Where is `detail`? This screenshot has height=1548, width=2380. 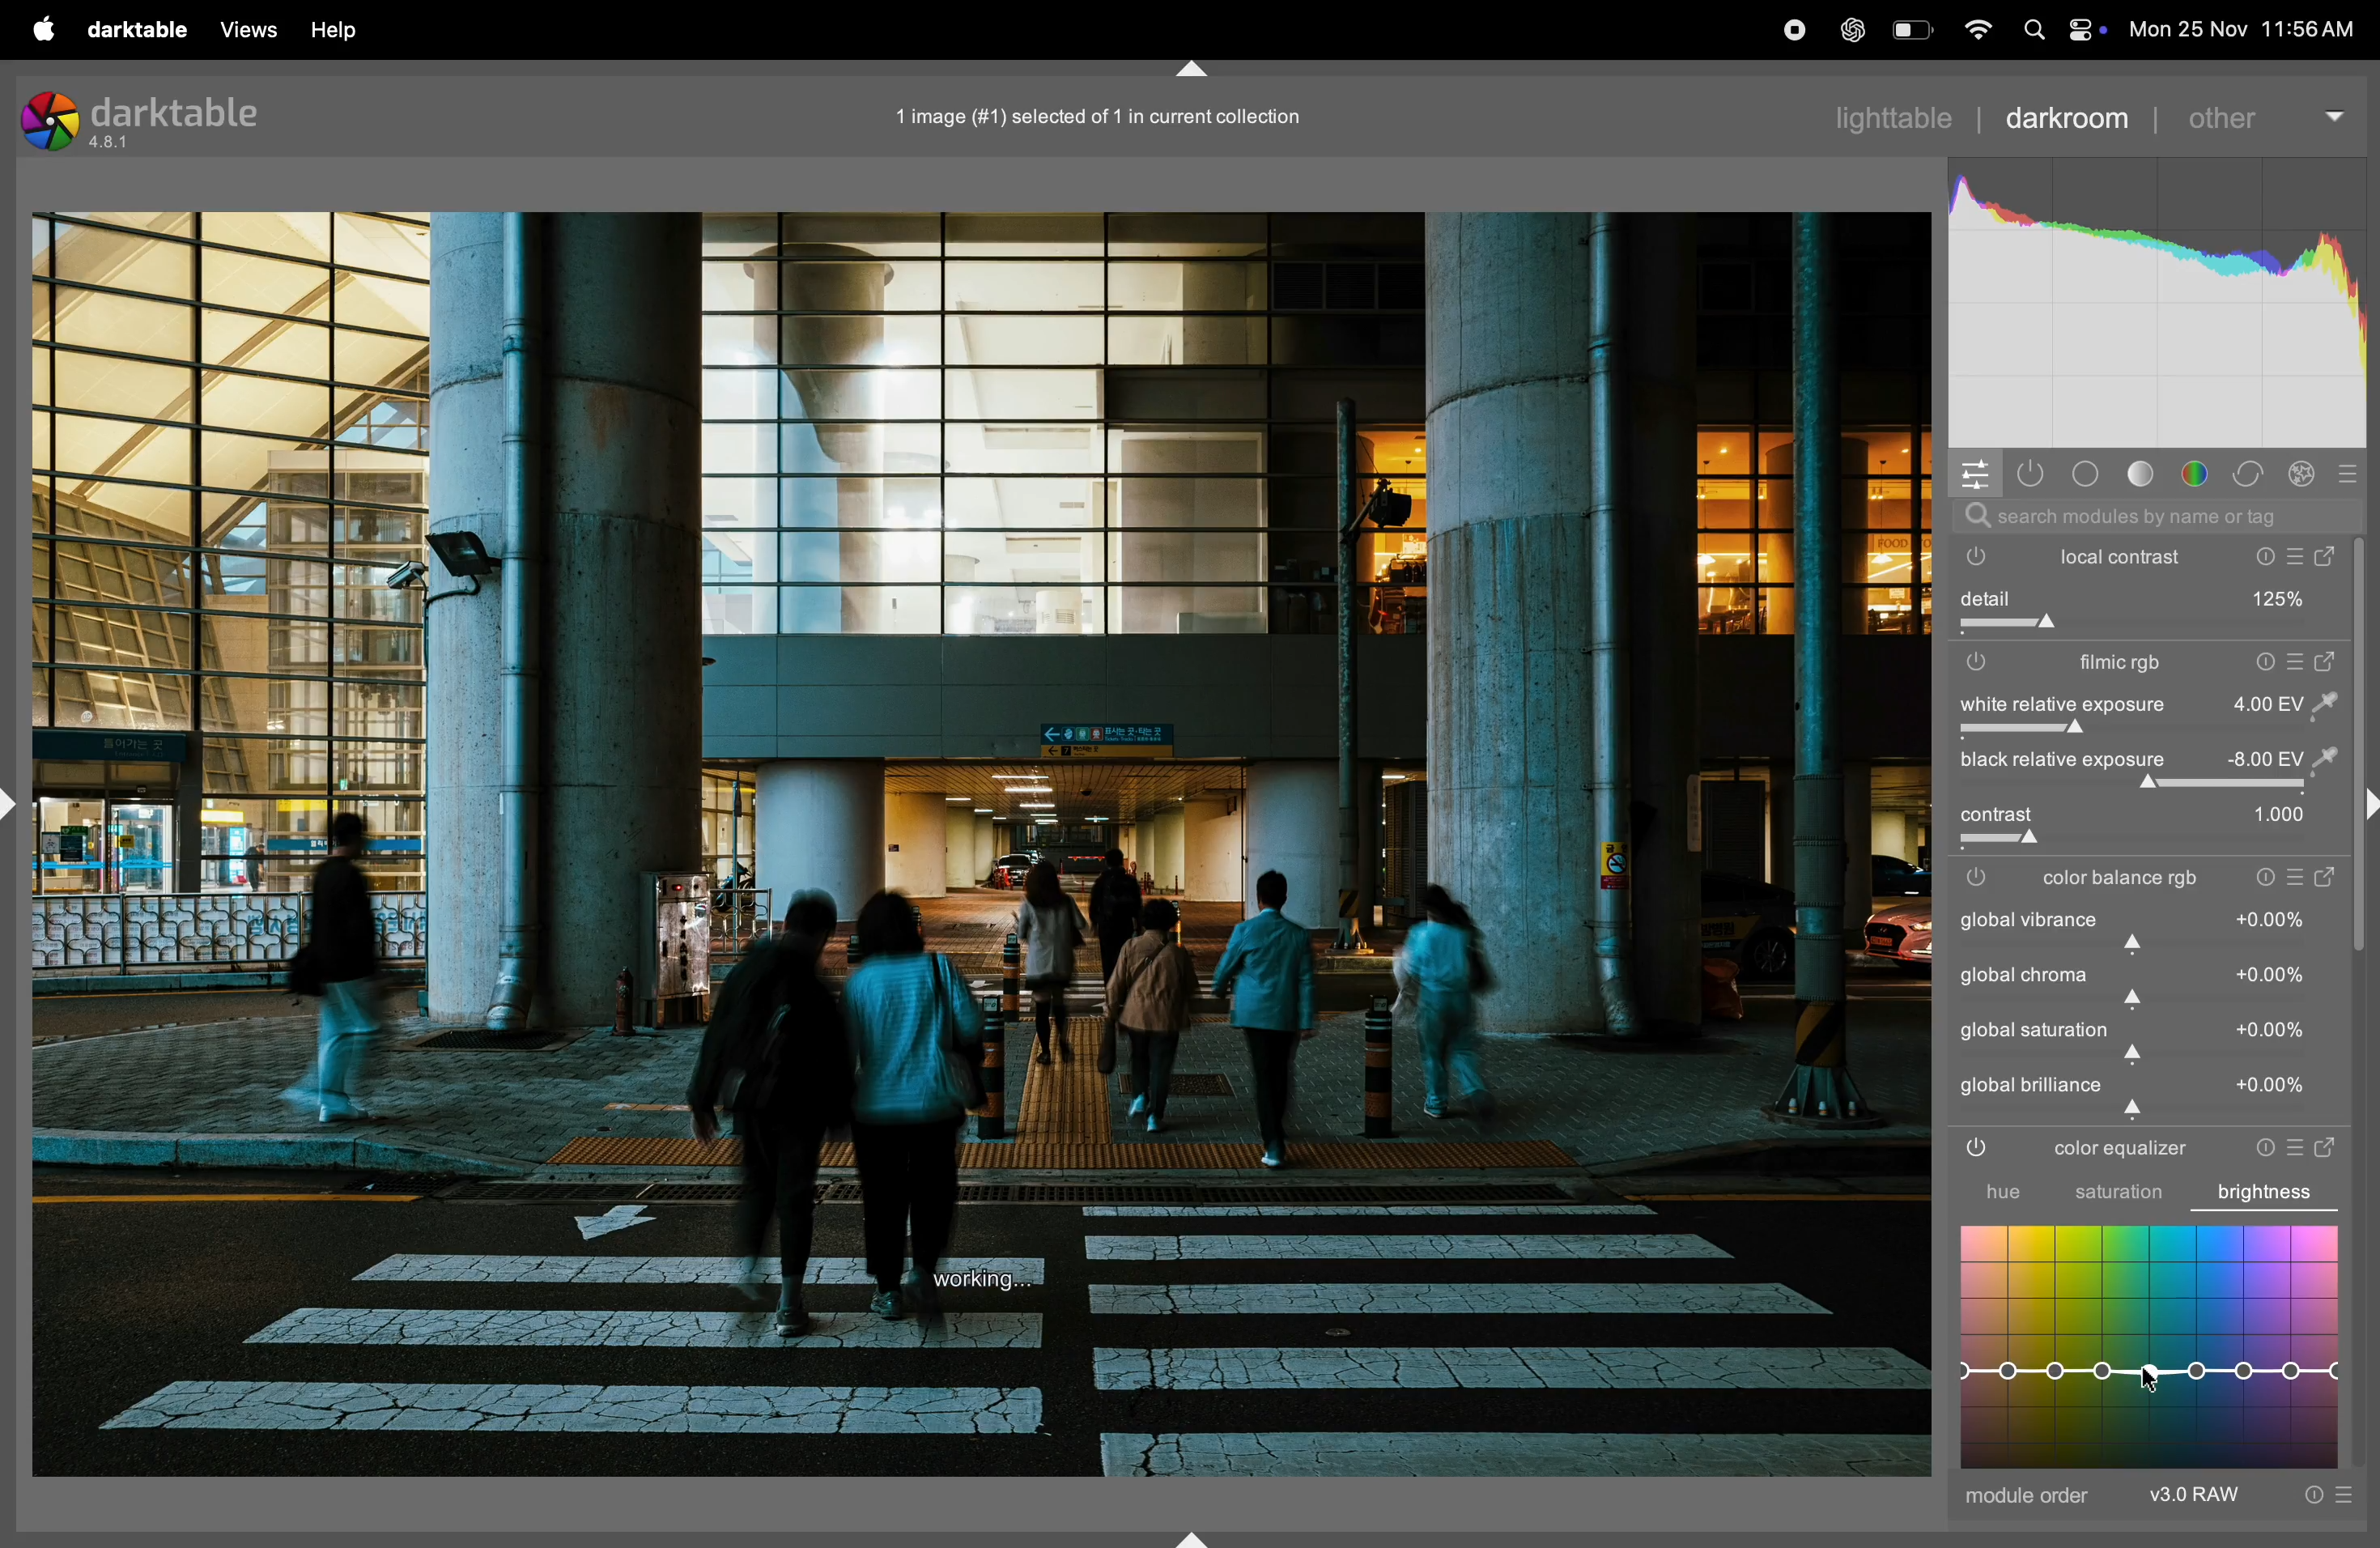
detail is located at coordinates (2147, 597).